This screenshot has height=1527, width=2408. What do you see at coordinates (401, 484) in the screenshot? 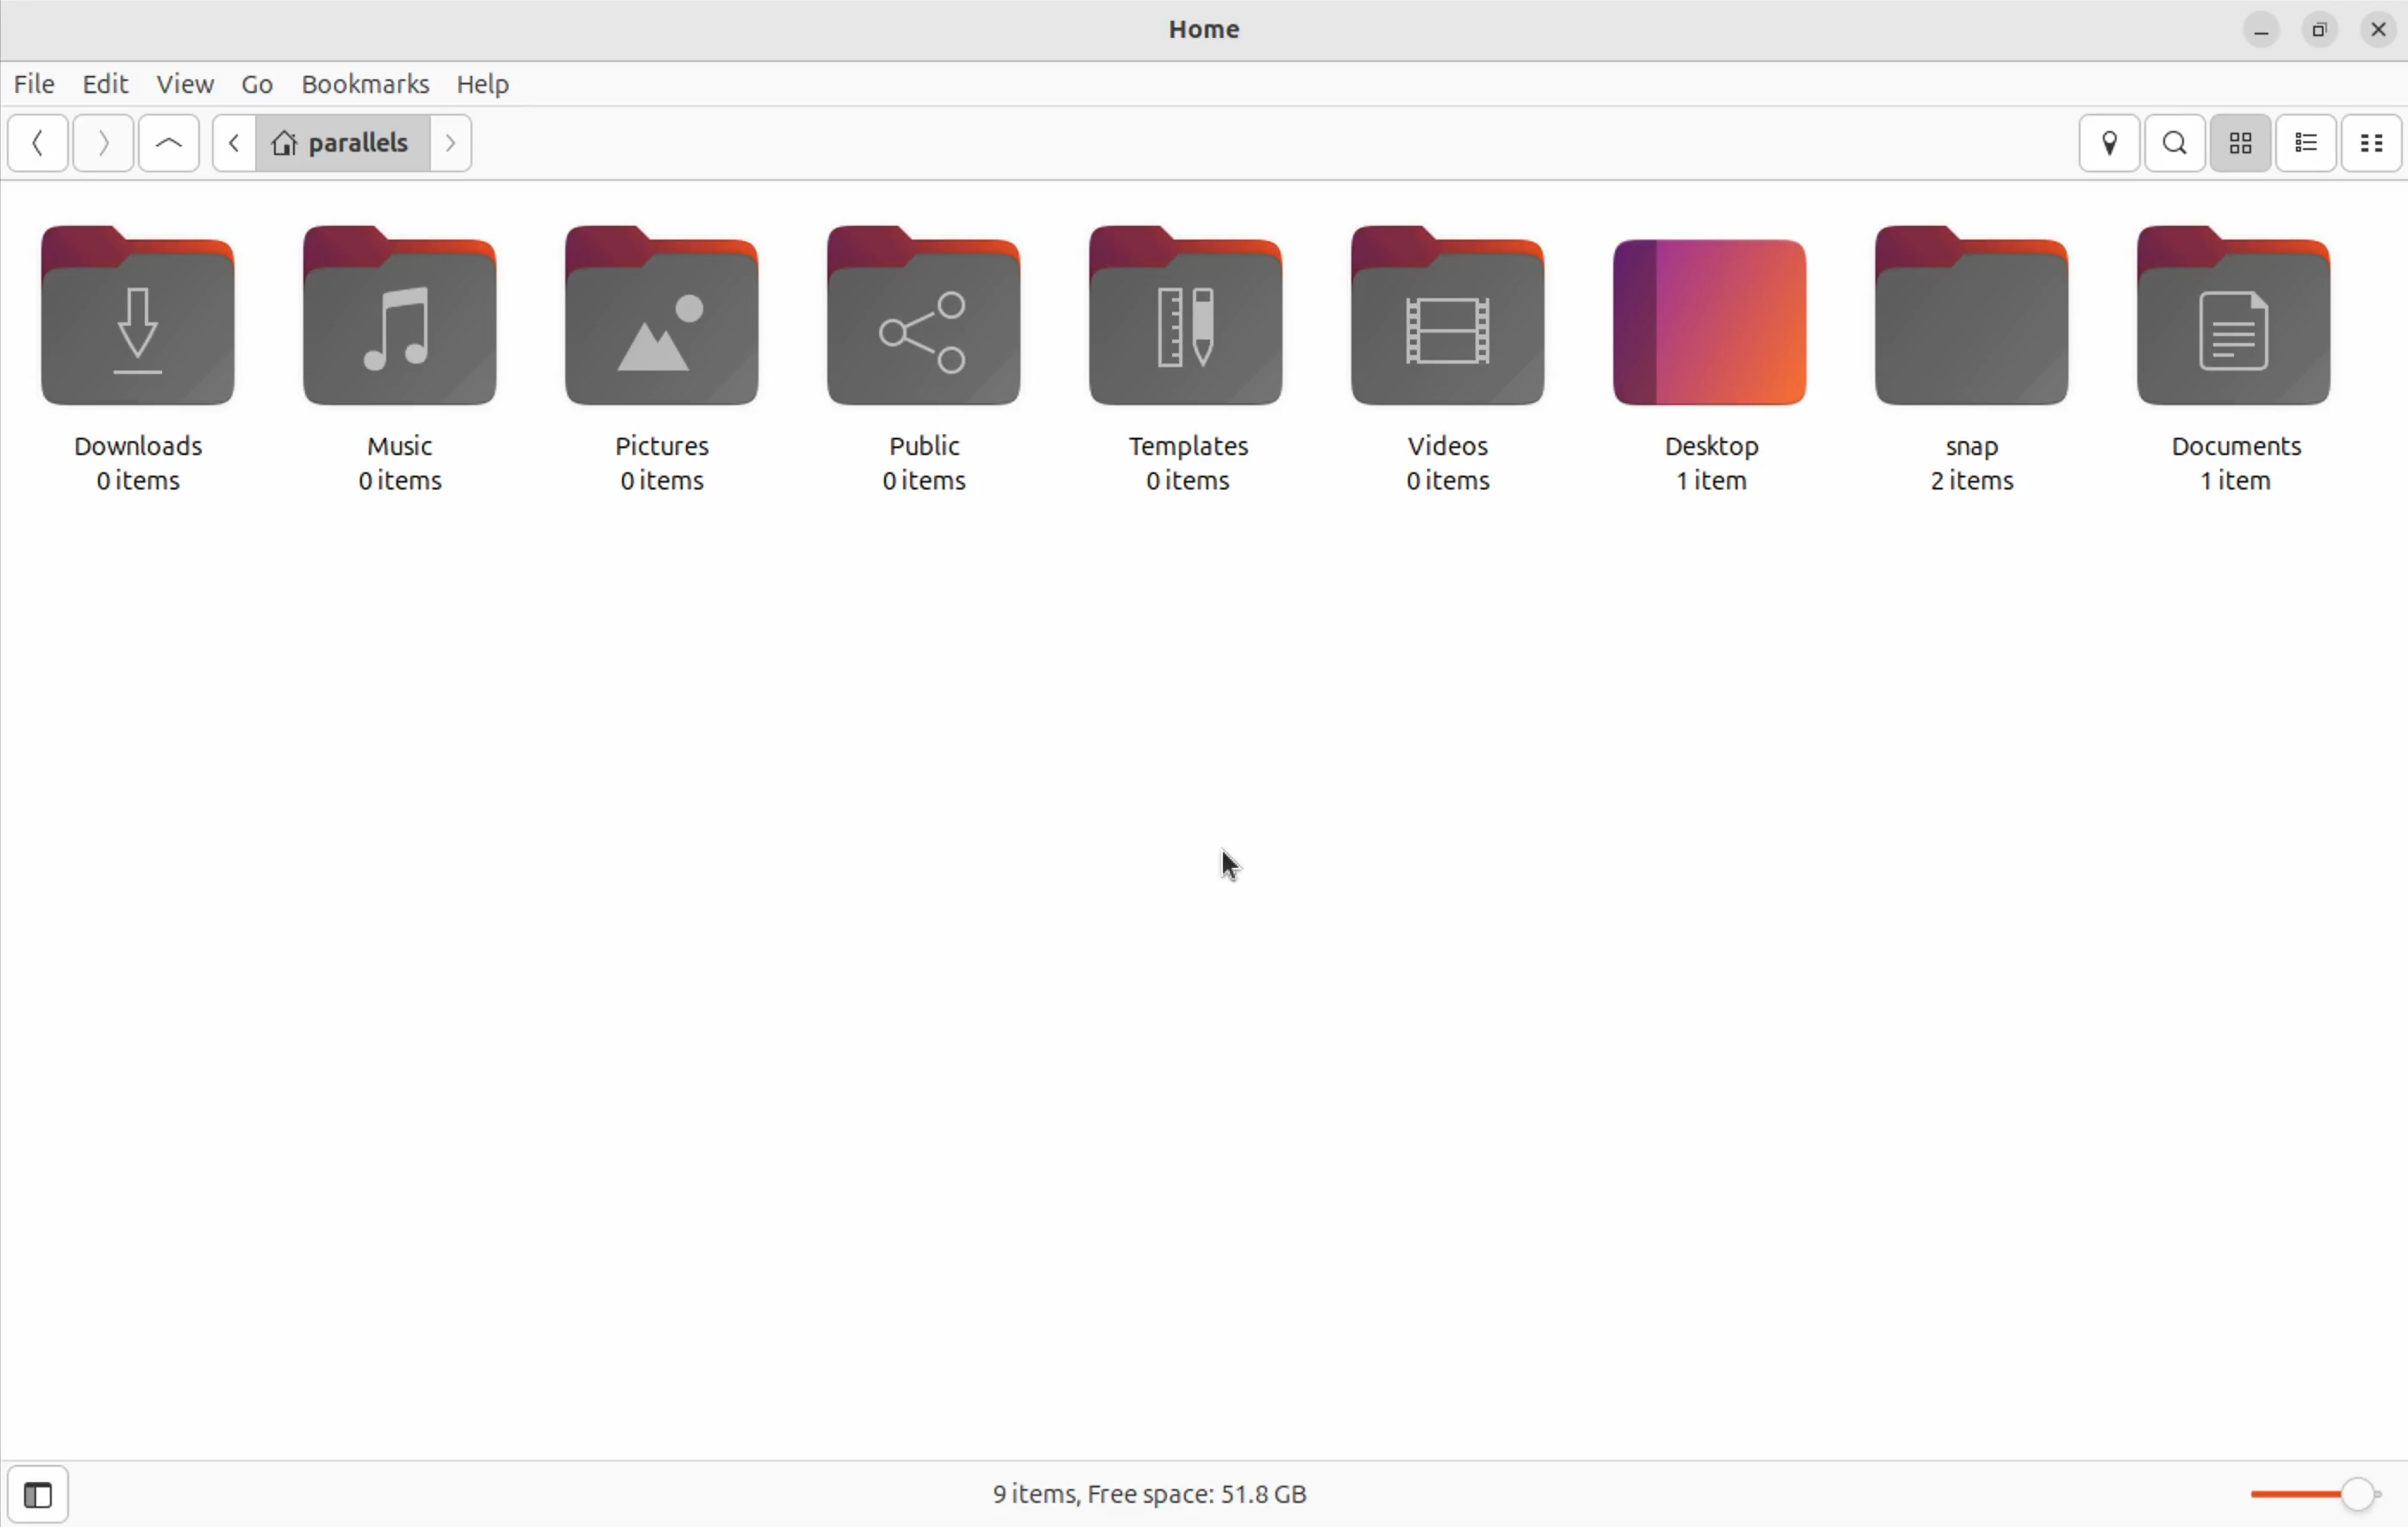
I see `0 items` at bounding box center [401, 484].